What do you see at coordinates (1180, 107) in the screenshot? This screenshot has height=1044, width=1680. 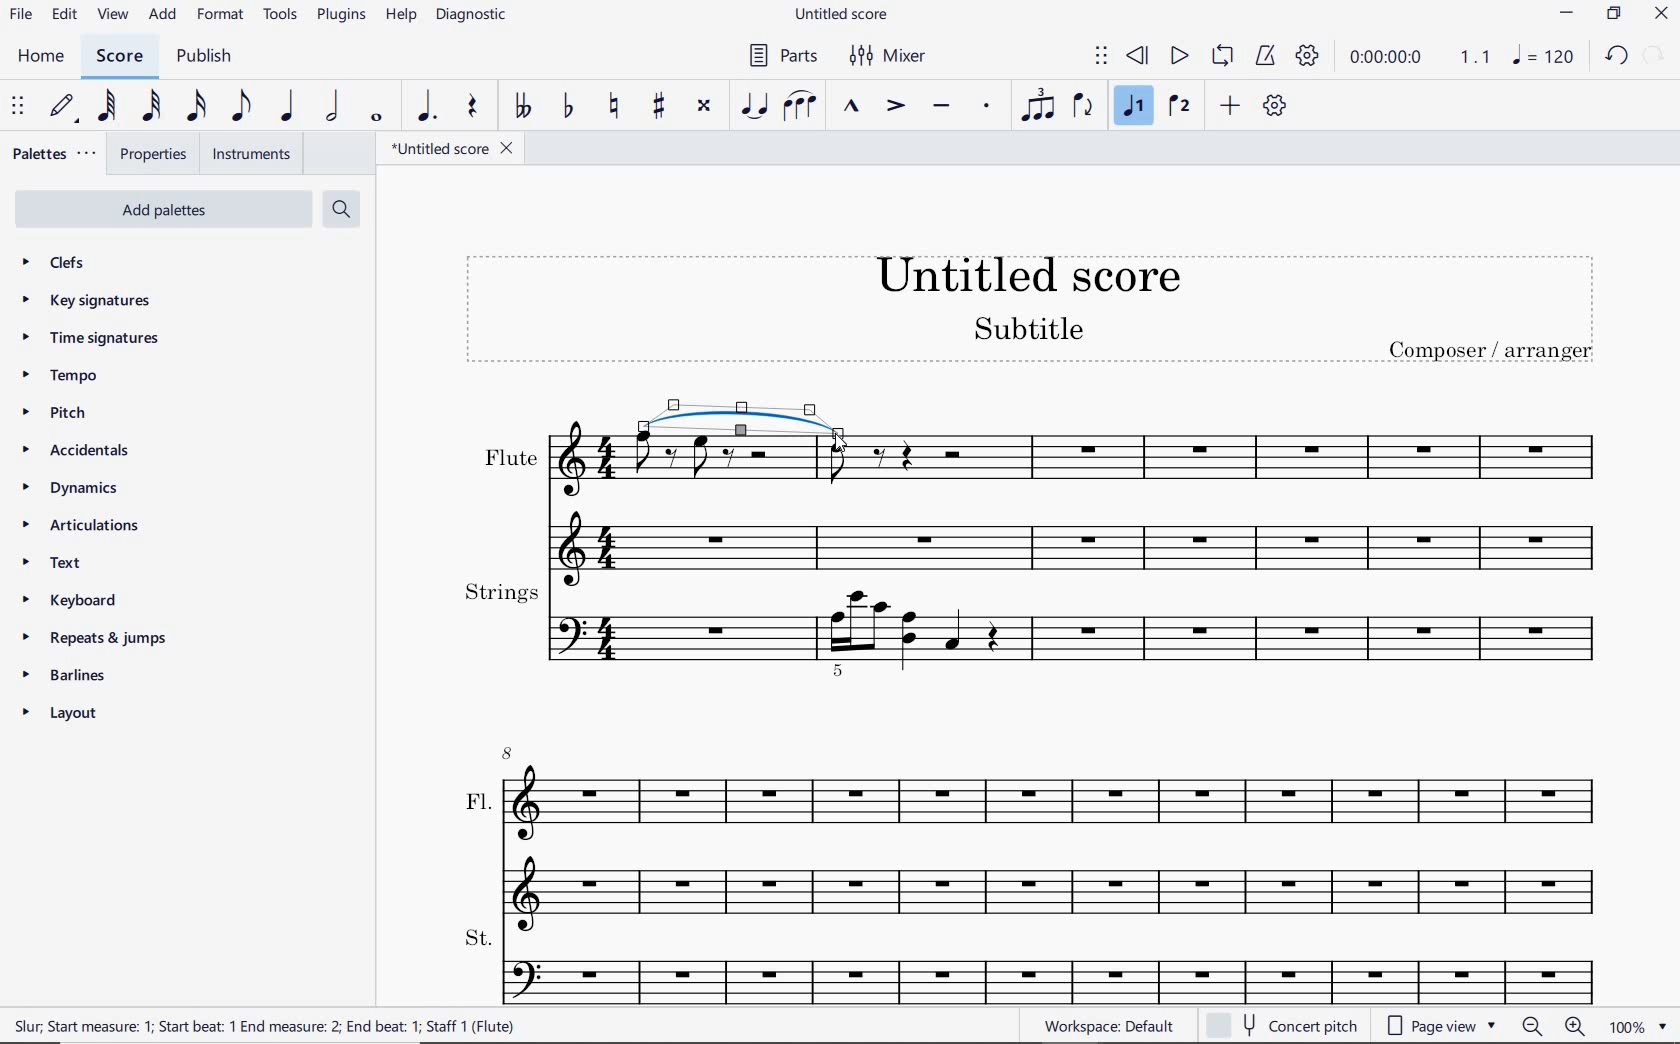 I see `VOICE 2` at bounding box center [1180, 107].